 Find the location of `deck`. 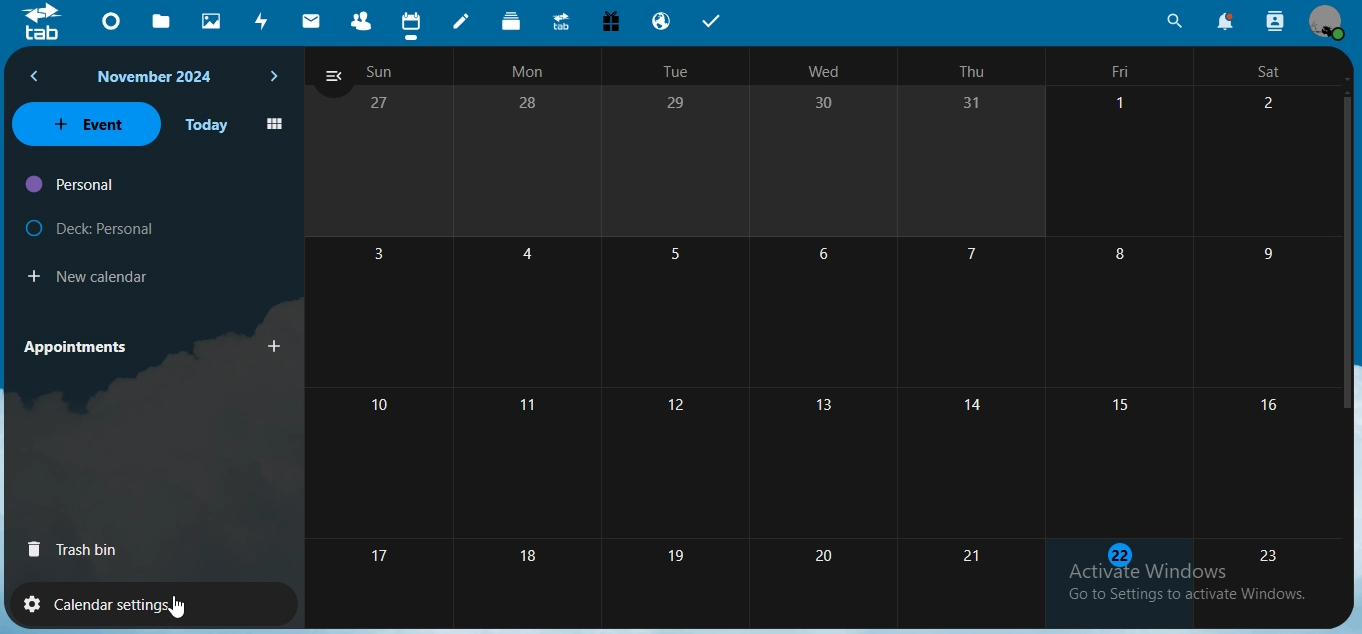

deck is located at coordinates (513, 21).